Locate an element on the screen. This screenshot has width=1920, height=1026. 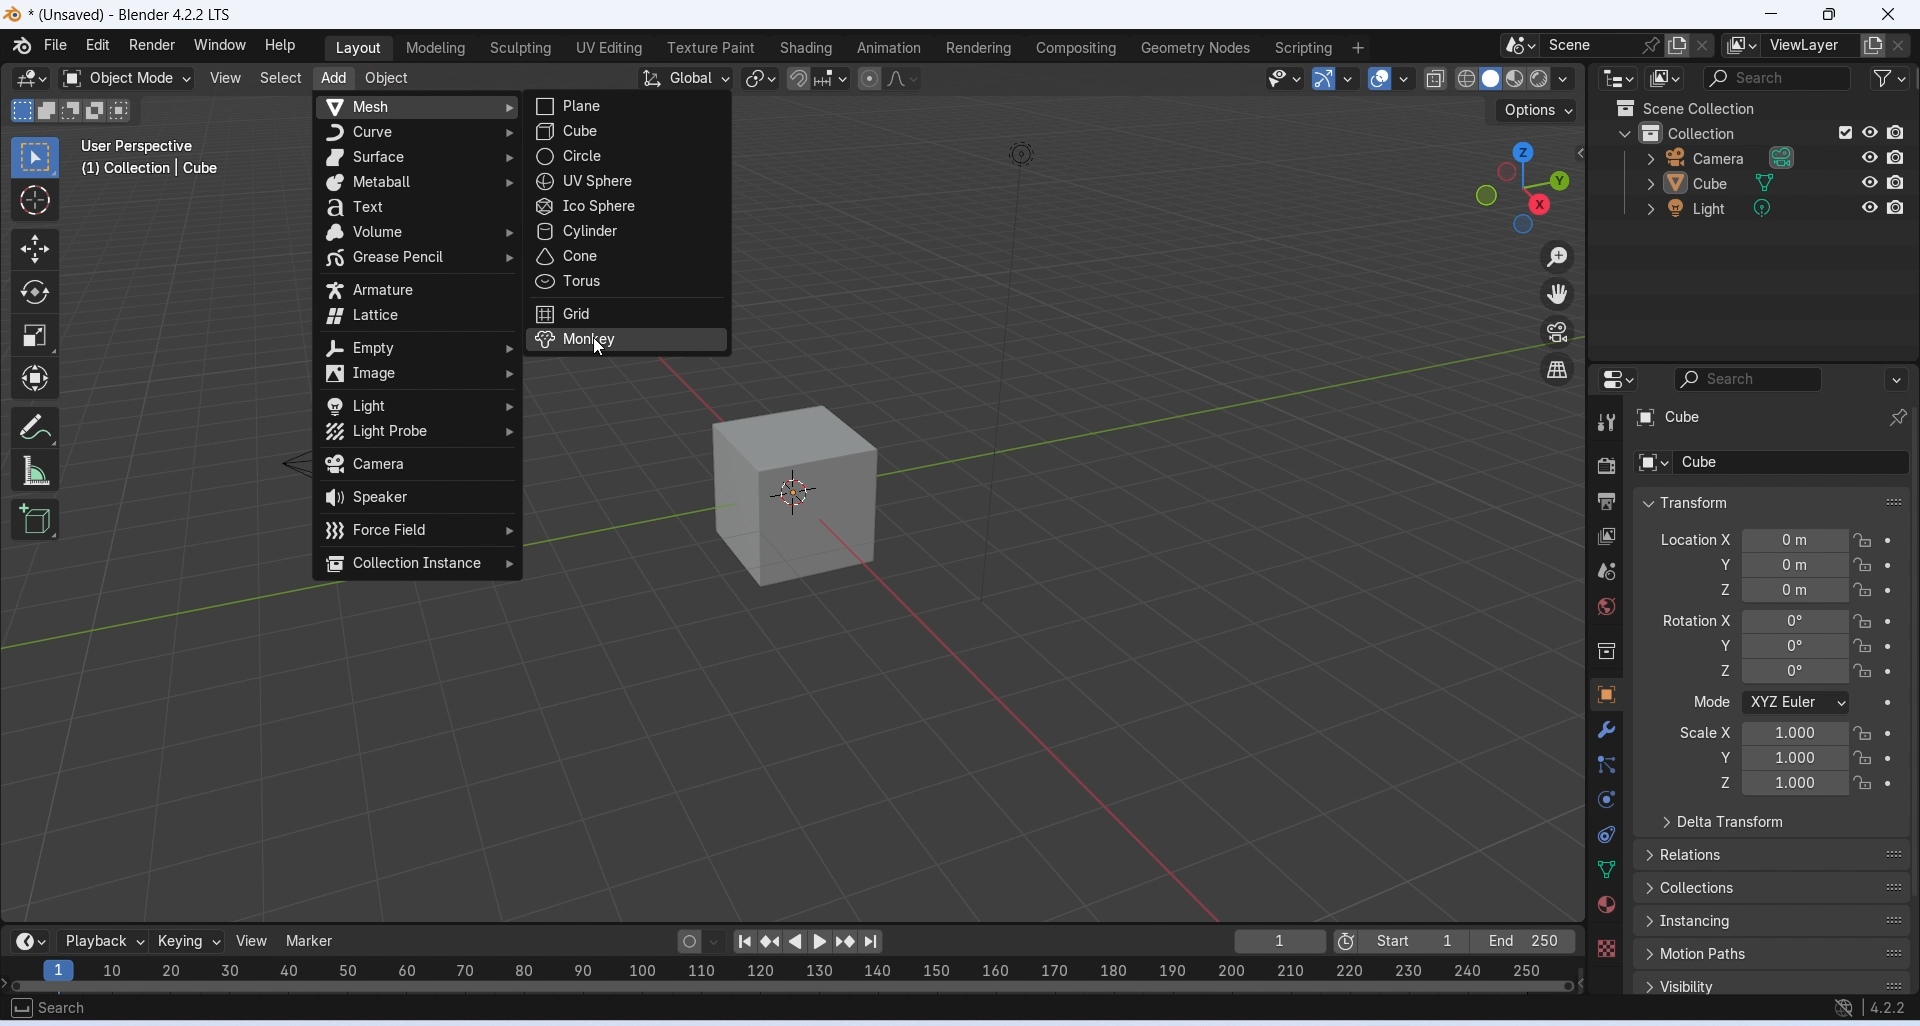
Switch the current view from the prespective is located at coordinates (1559, 371).